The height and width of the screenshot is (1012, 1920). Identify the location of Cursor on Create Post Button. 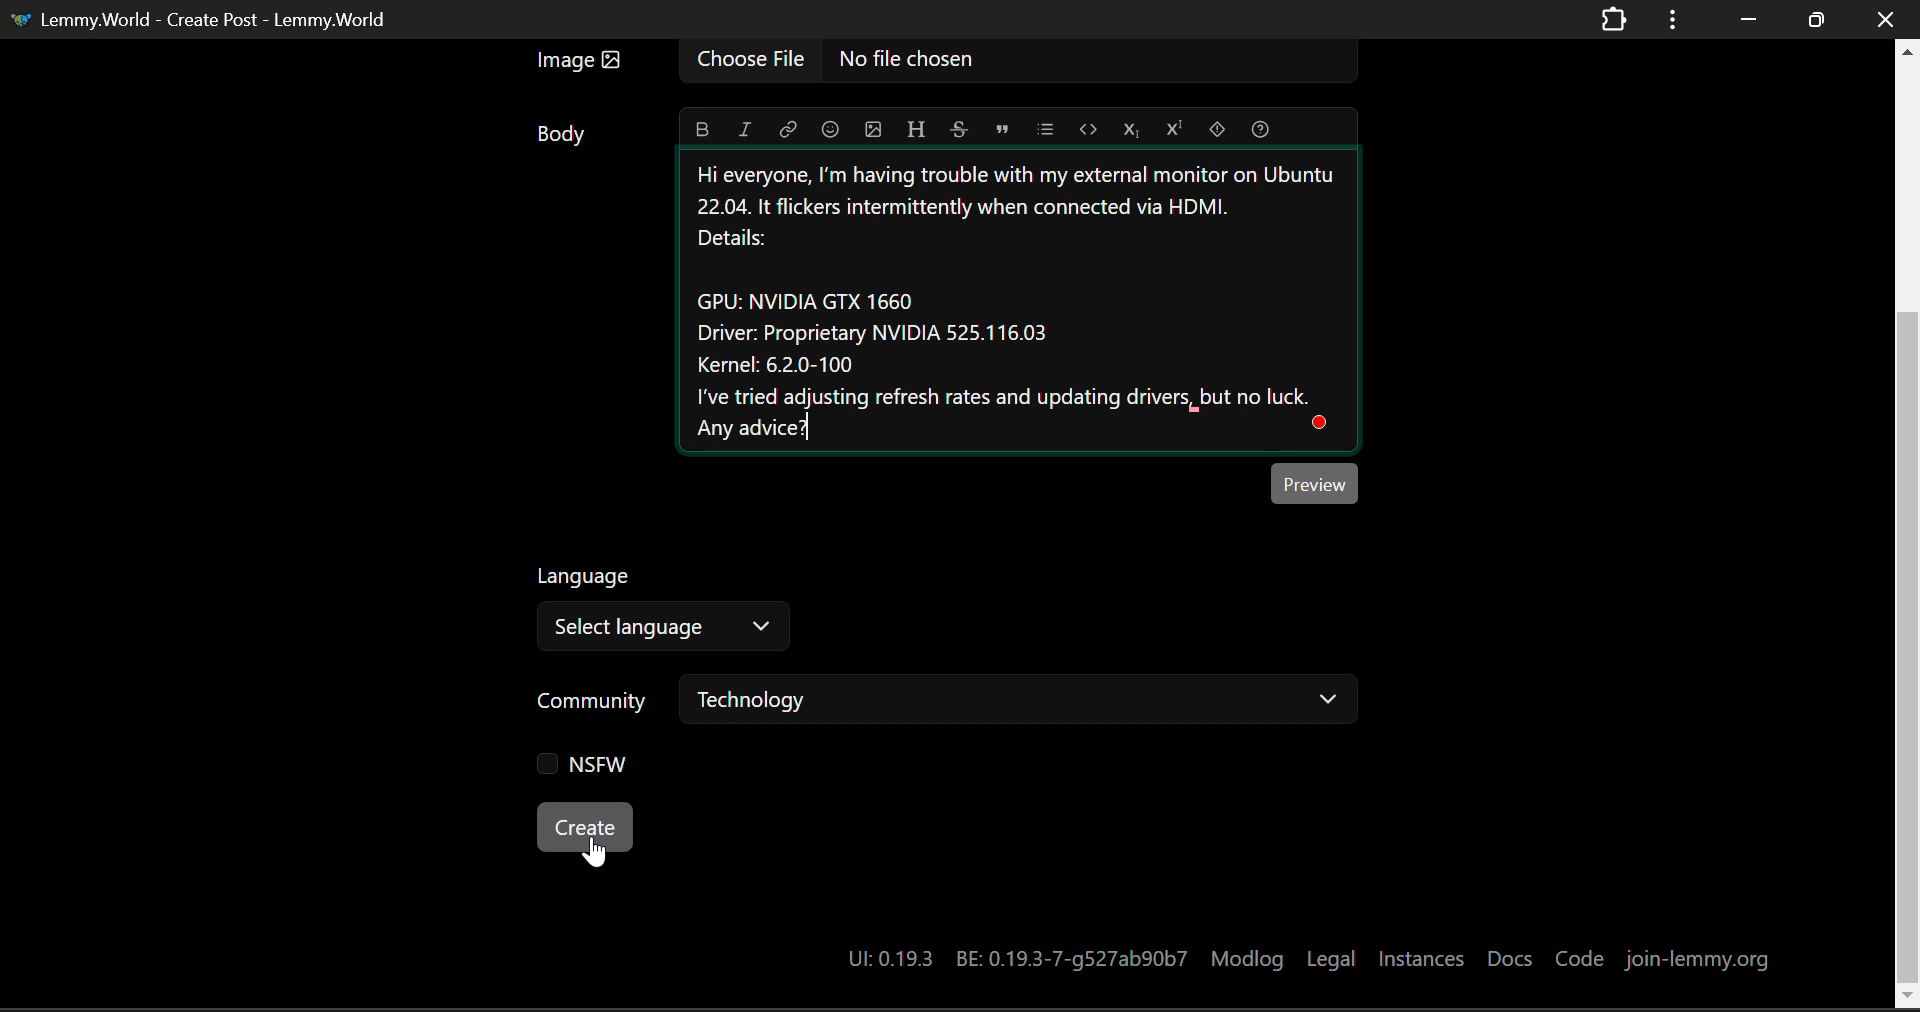
(593, 851).